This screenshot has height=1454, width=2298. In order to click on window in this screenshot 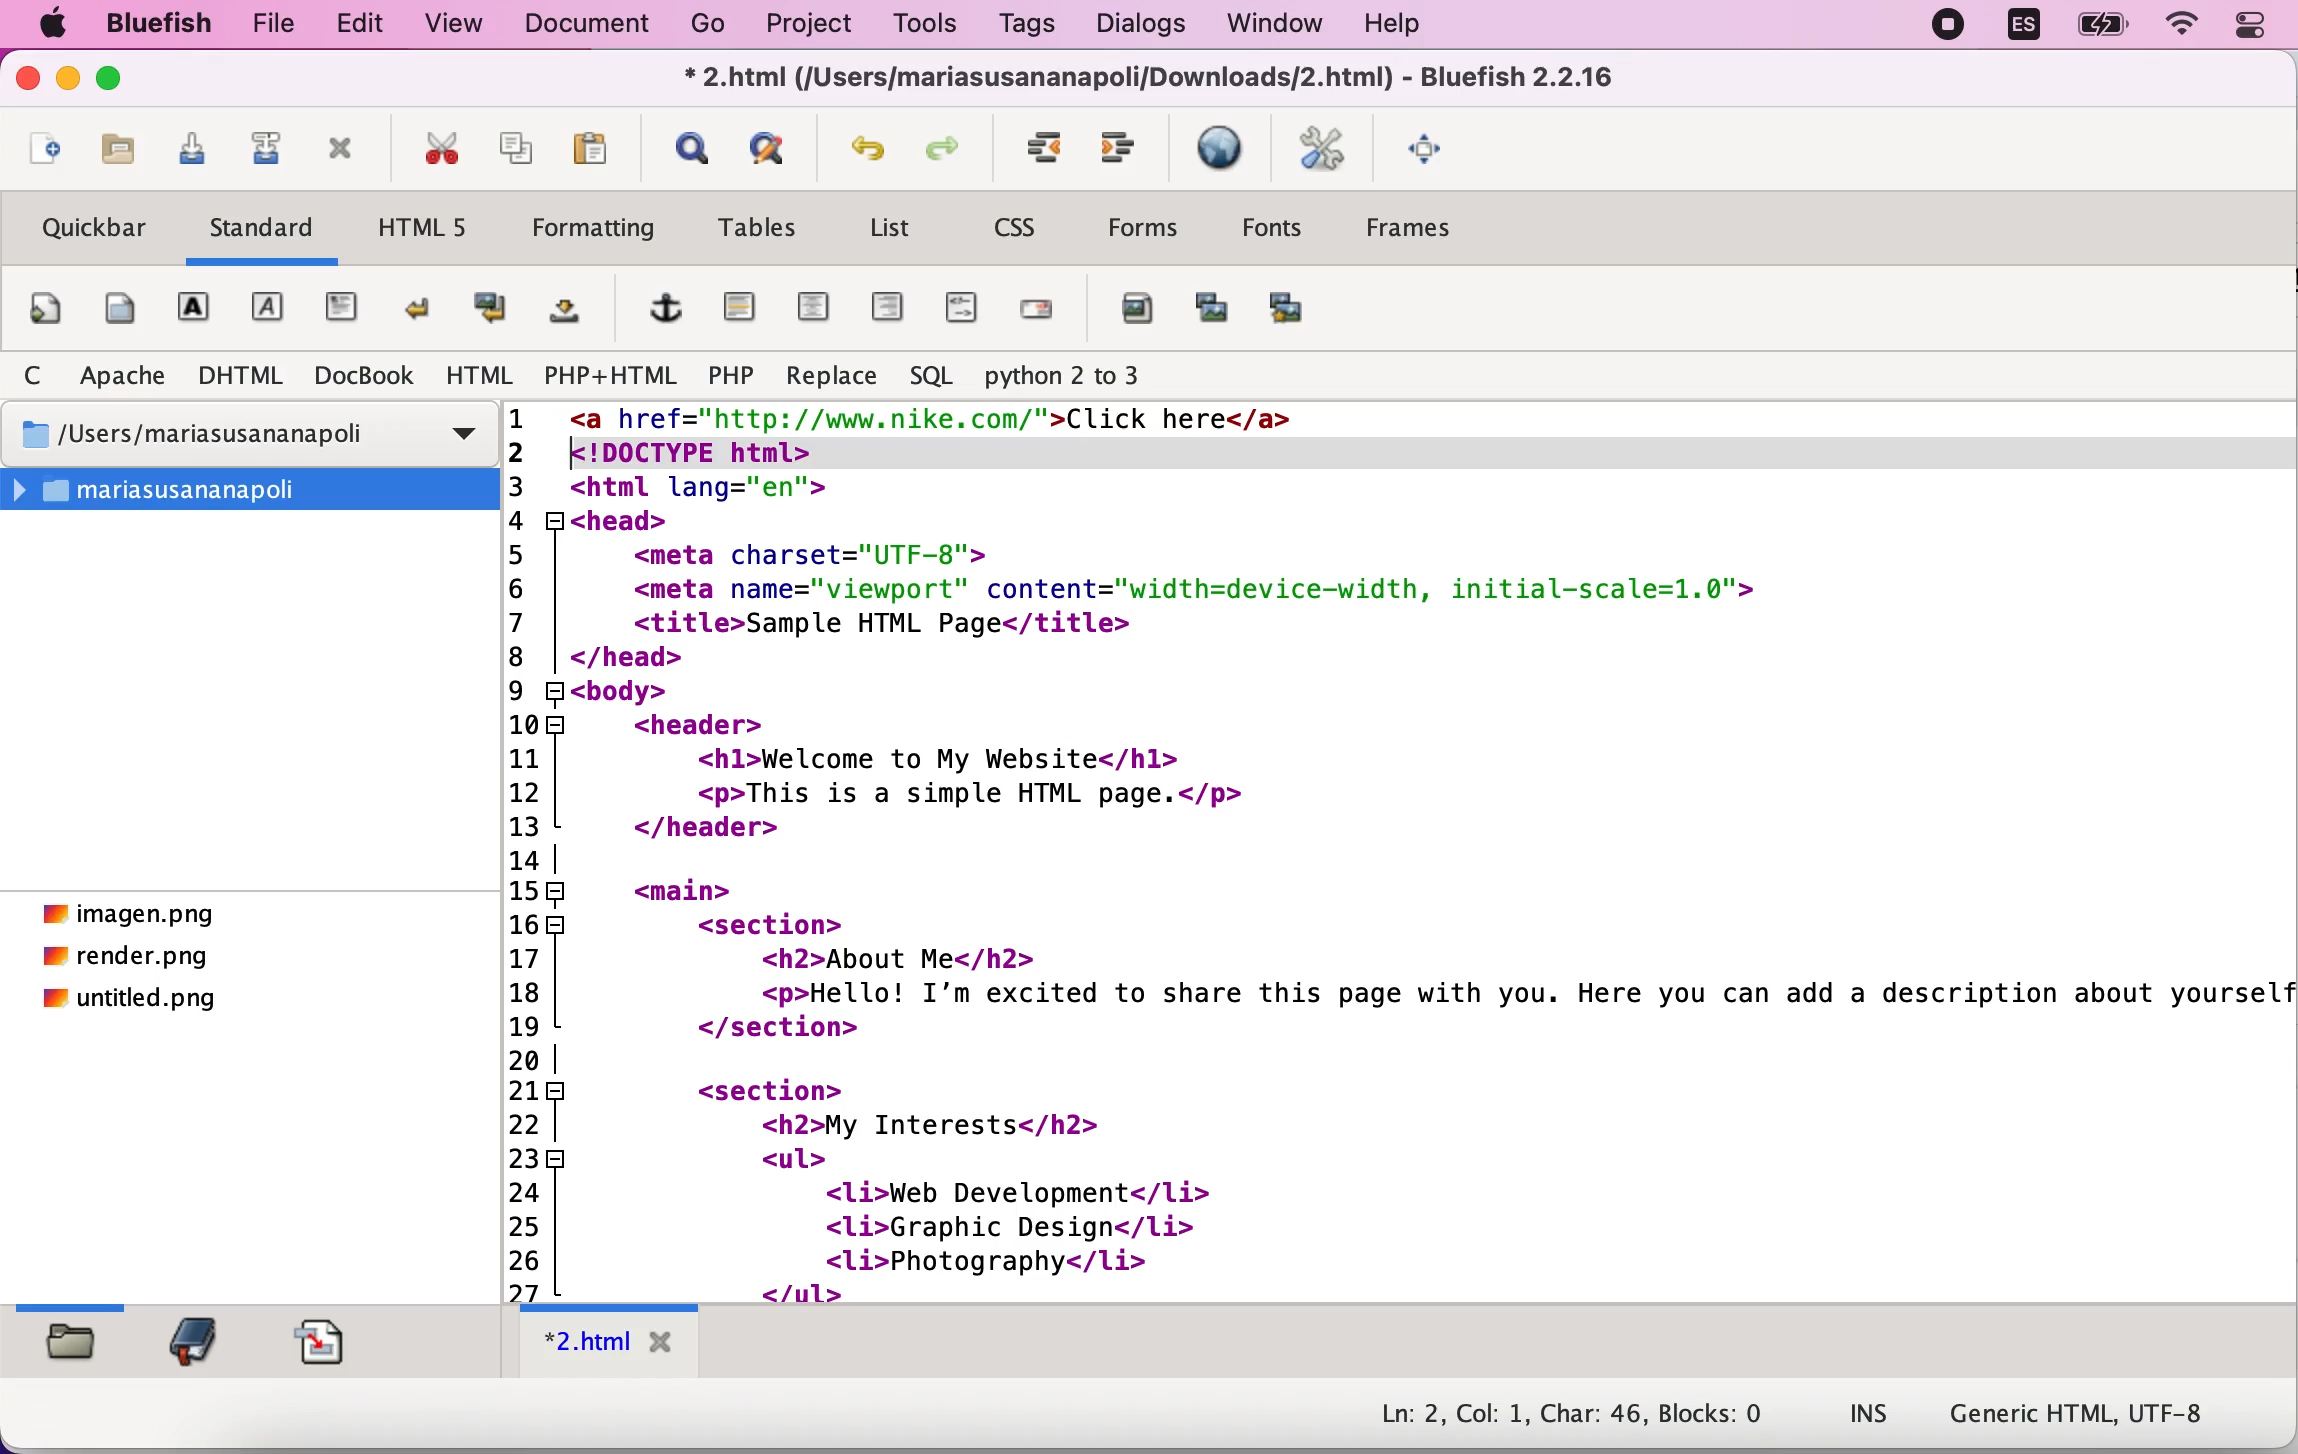, I will do `click(1277, 27)`.